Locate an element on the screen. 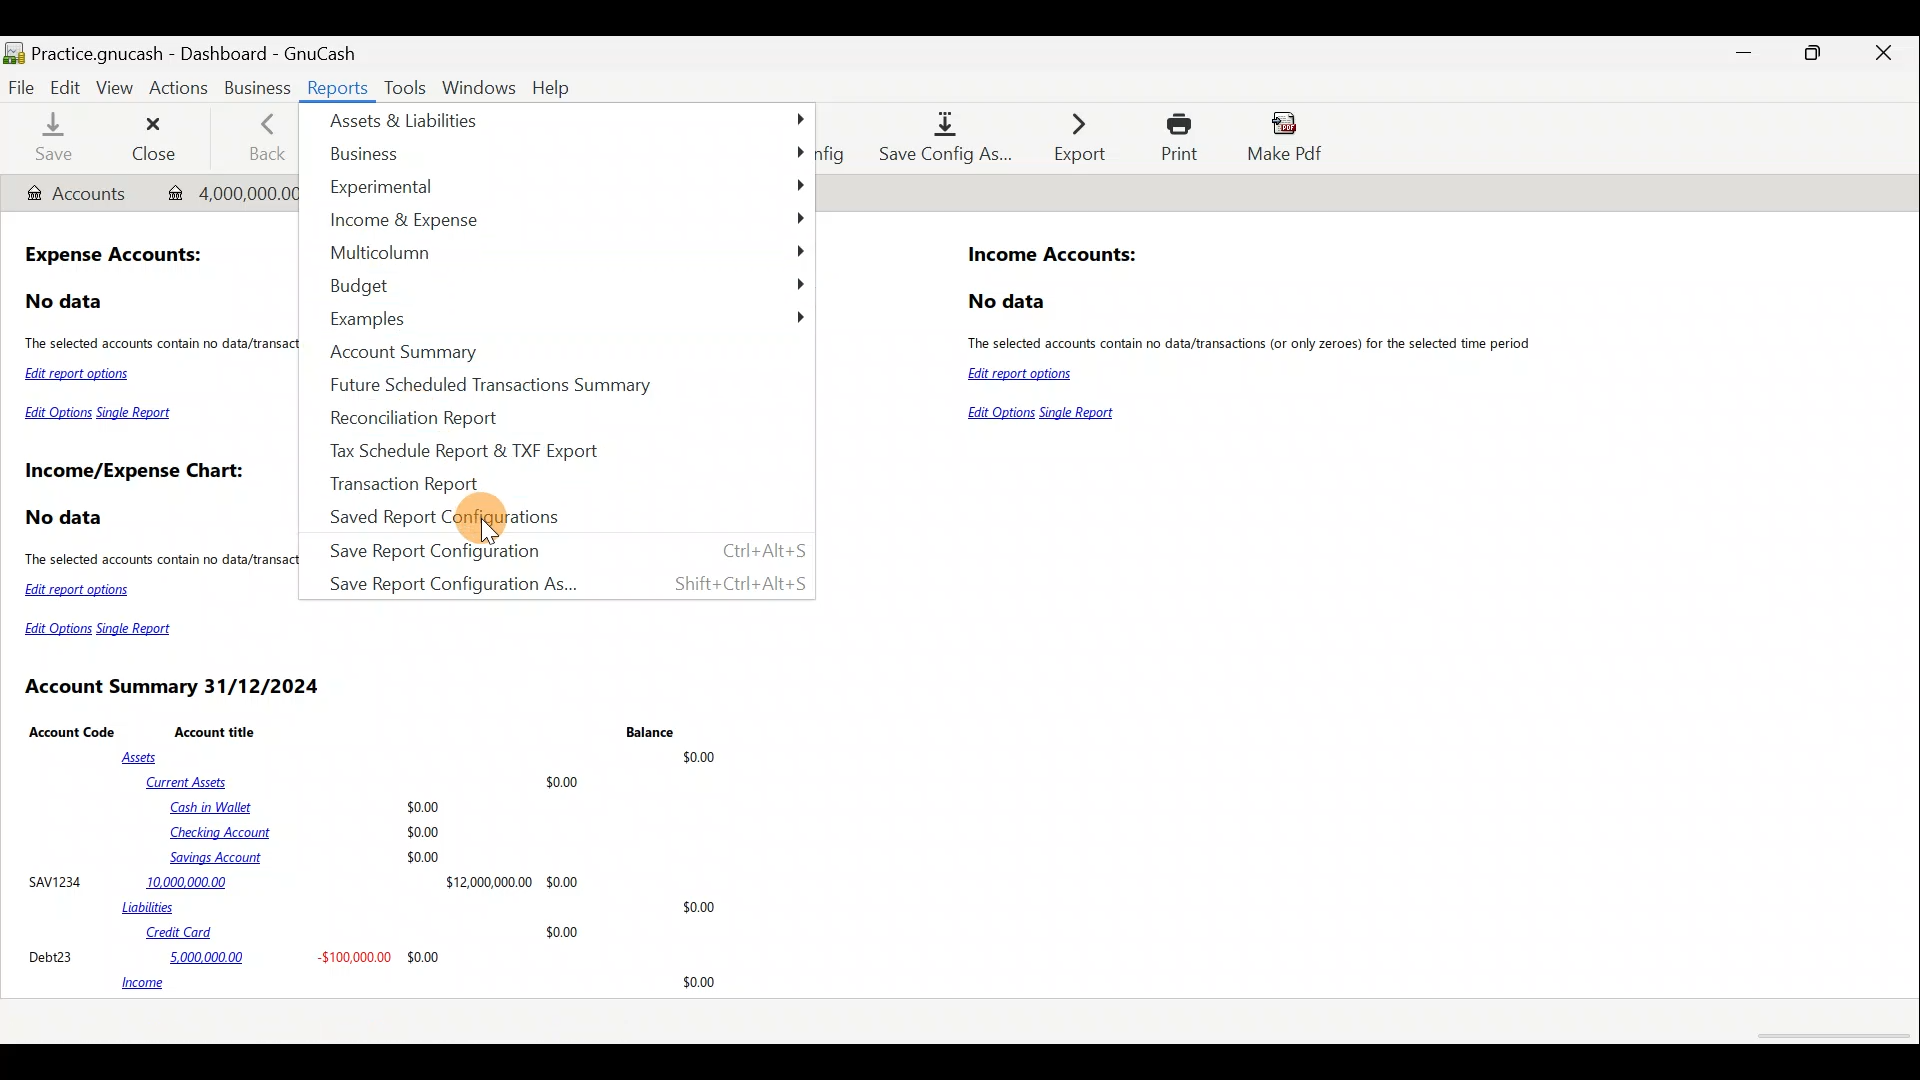 This screenshot has height=1080, width=1920. Close is located at coordinates (158, 138).